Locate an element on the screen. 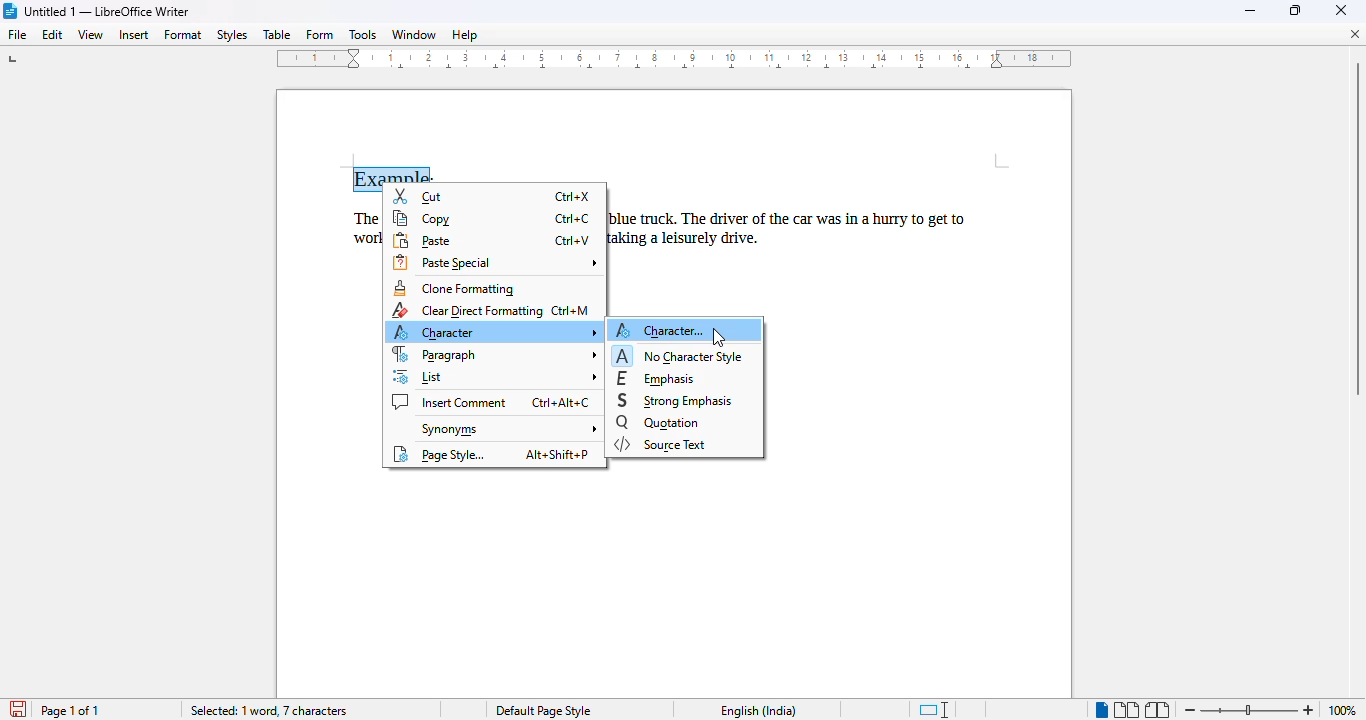 The image size is (1366, 720). ruler is located at coordinates (679, 62).